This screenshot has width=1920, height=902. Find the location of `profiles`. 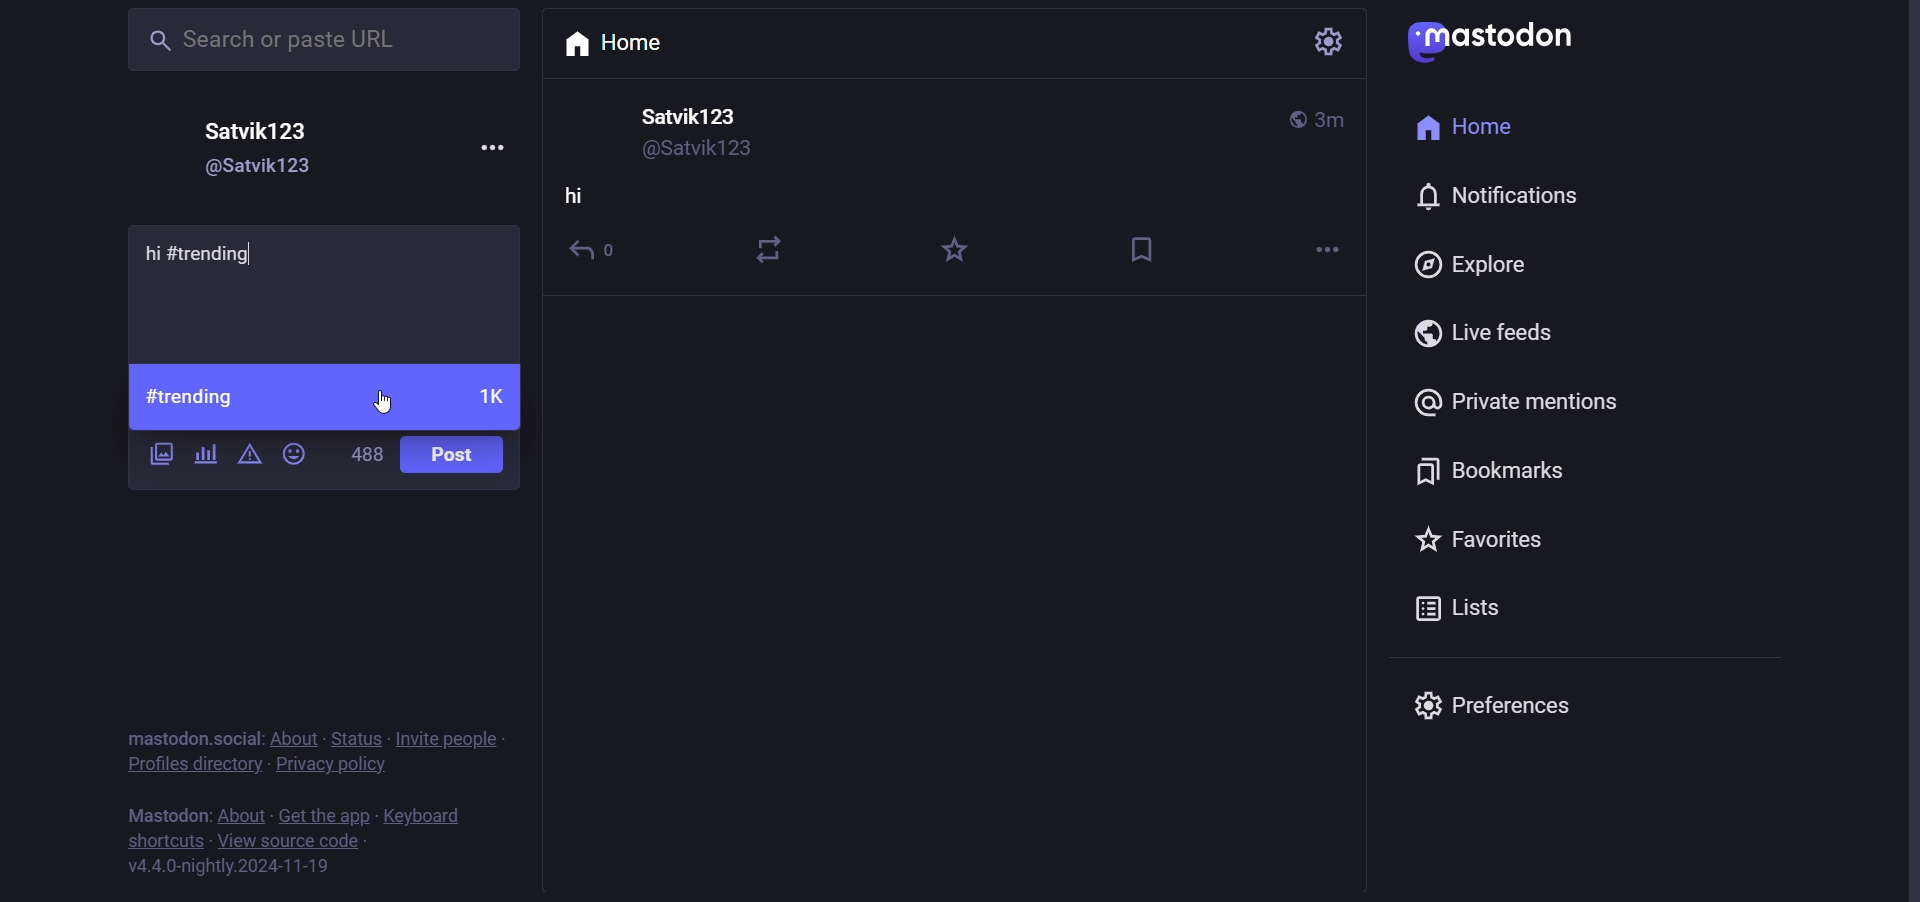

profiles is located at coordinates (192, 768).